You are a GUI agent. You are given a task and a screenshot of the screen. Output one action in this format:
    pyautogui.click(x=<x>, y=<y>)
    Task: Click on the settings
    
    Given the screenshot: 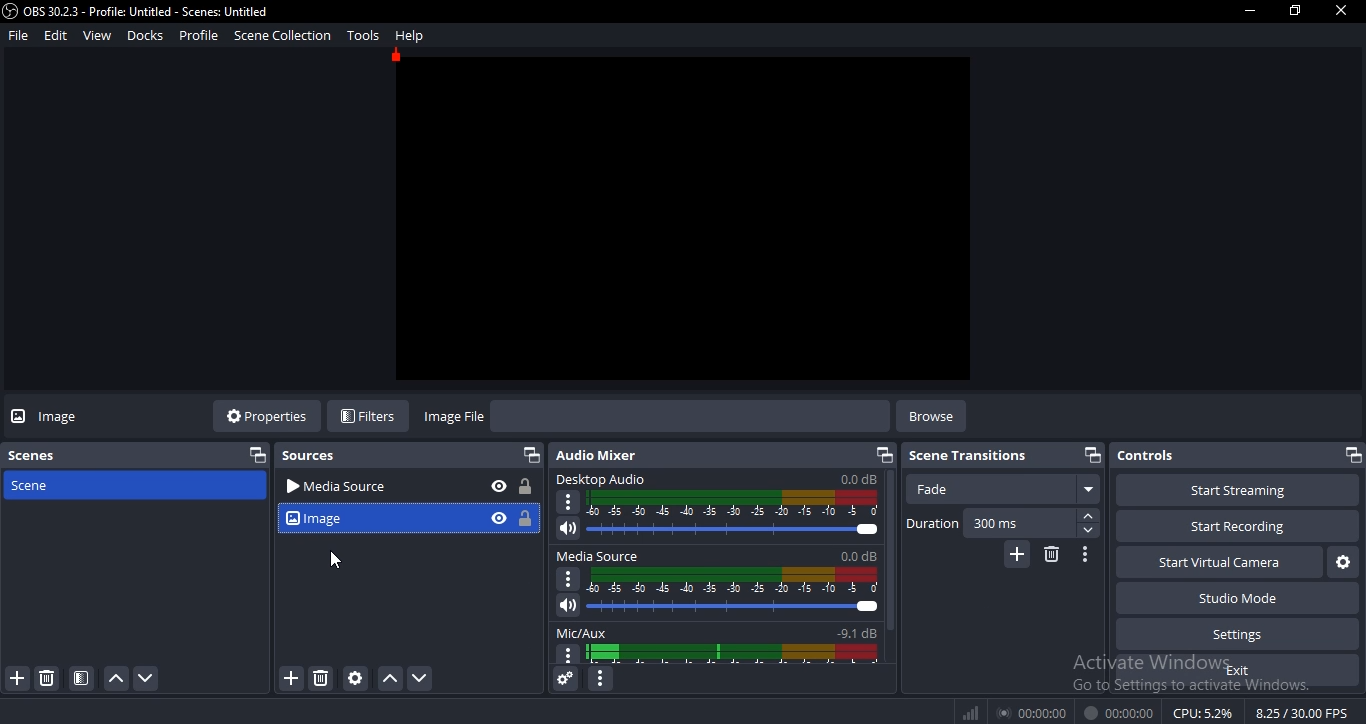 What is the action you would take?
    pyautogui.click(x=1231, y=635)
    